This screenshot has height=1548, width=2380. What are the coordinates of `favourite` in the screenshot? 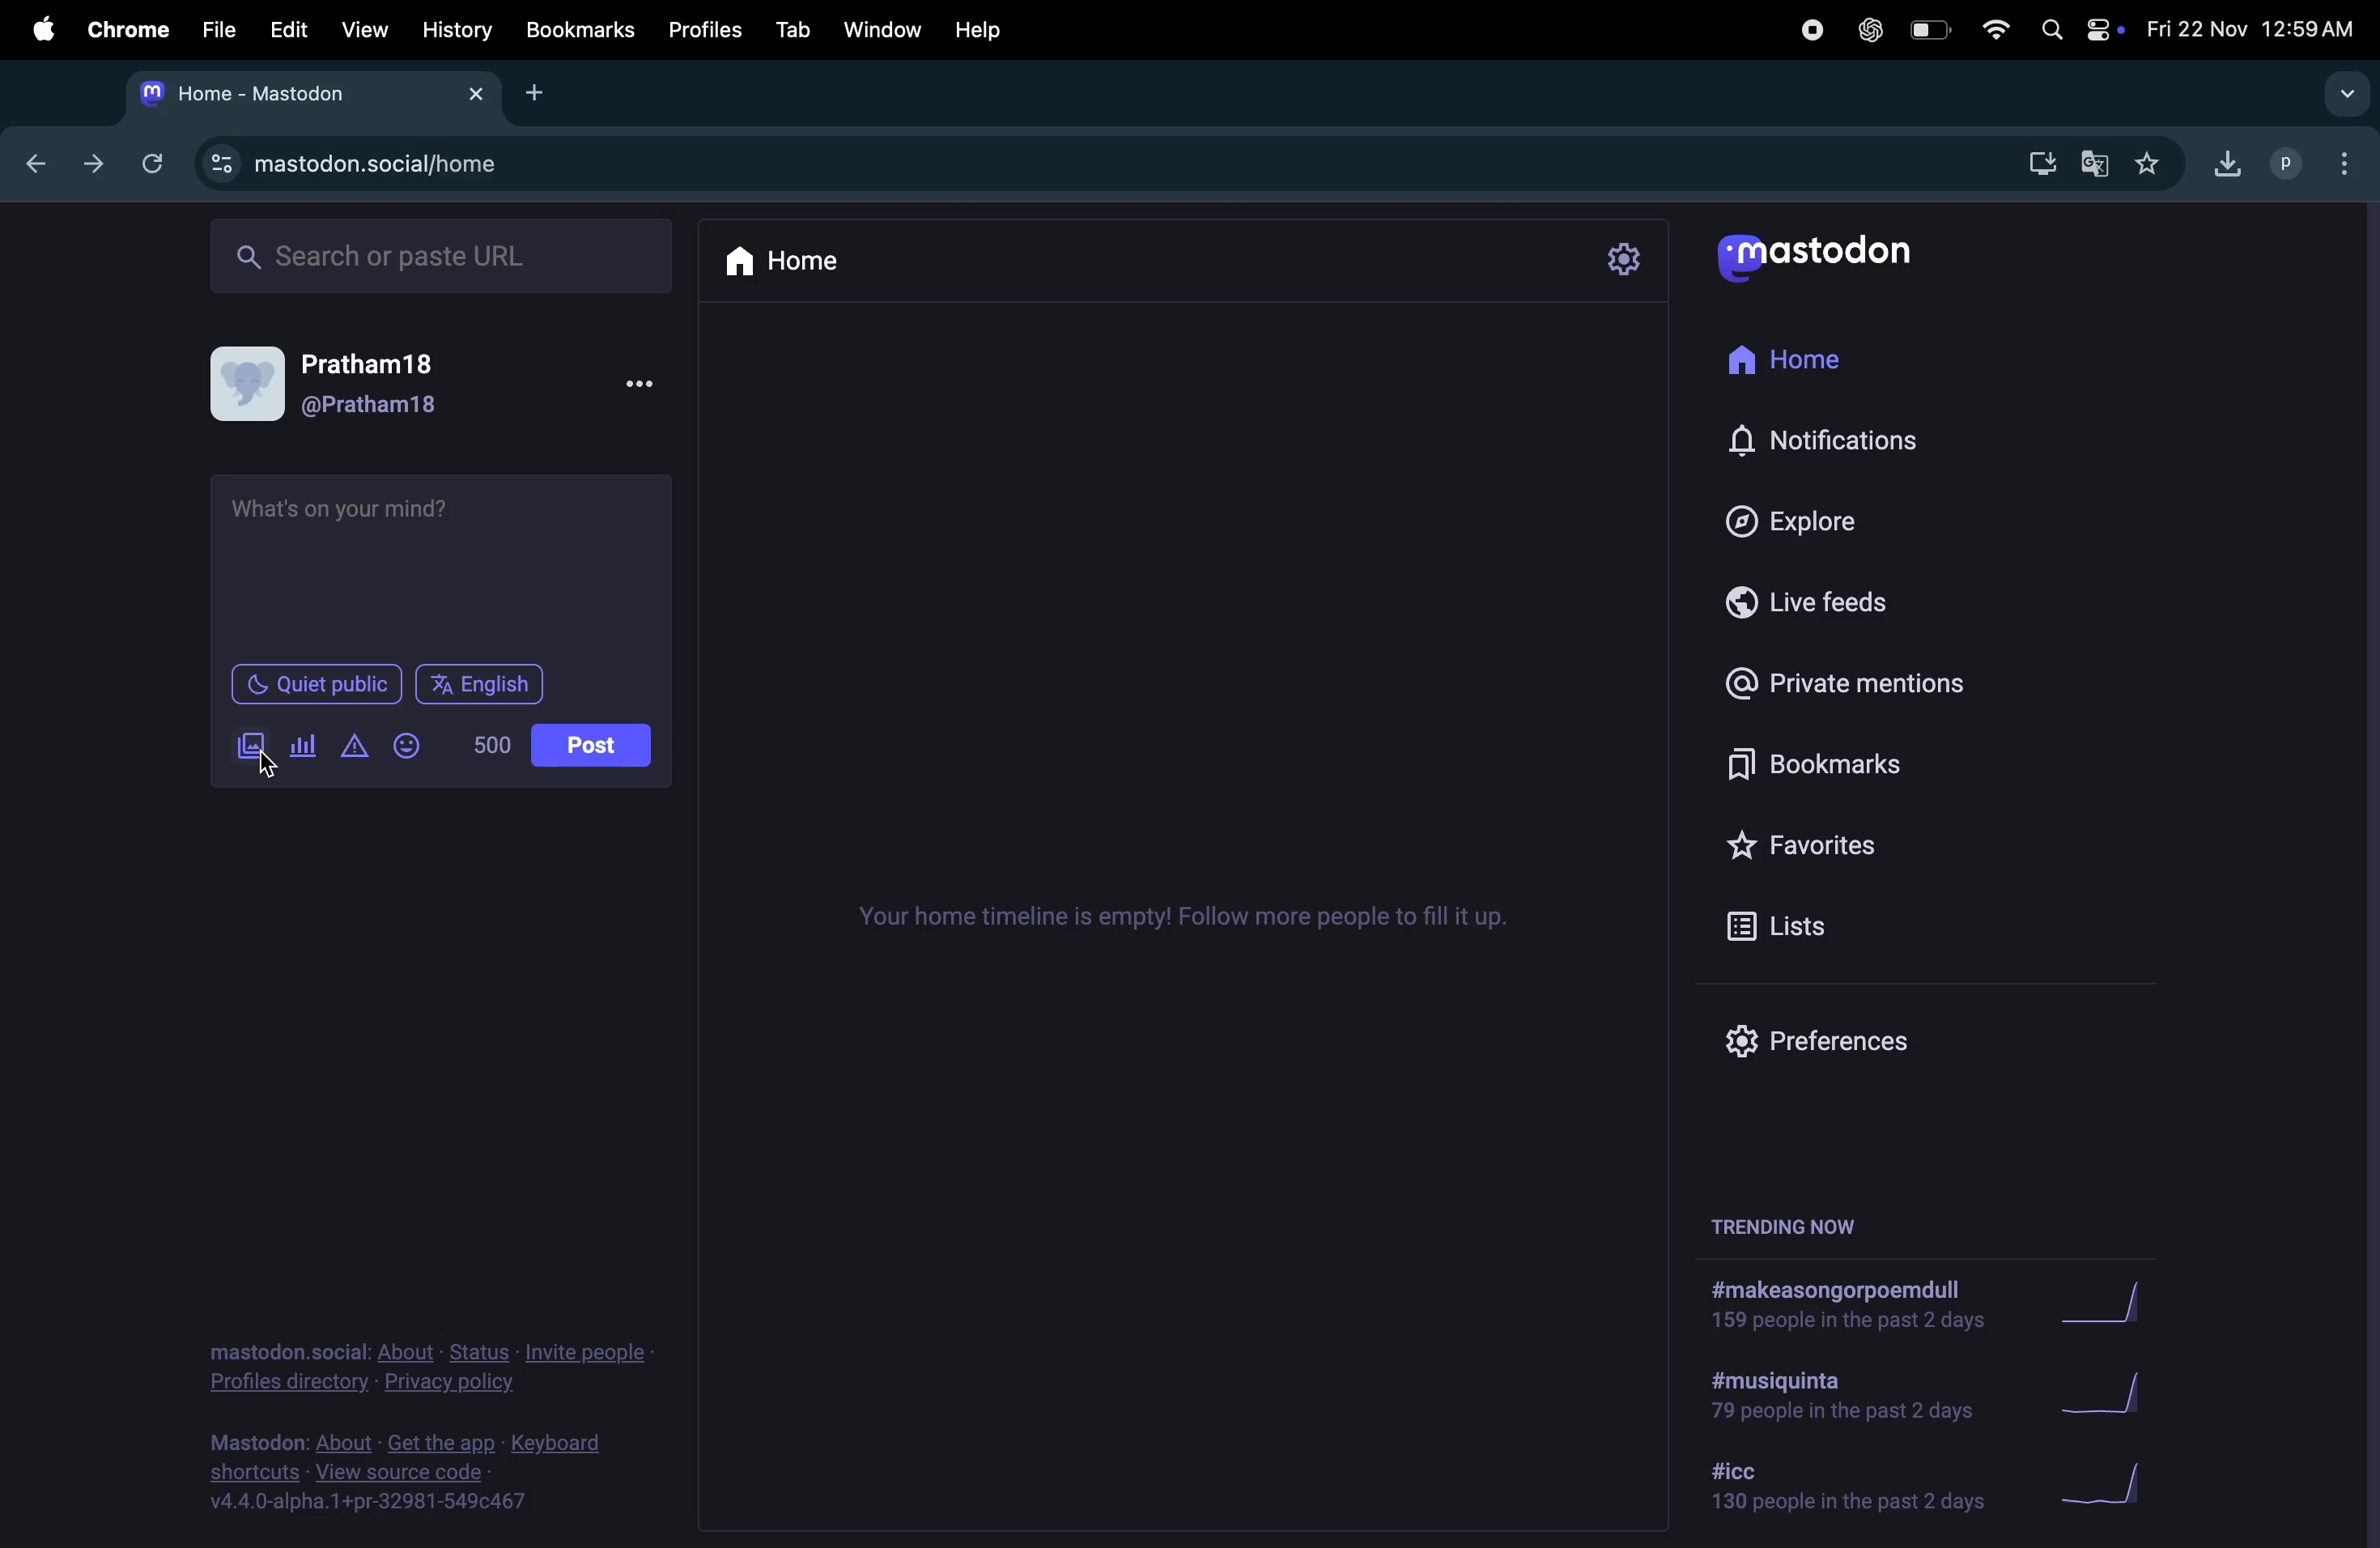 It's located at (2154, 165).